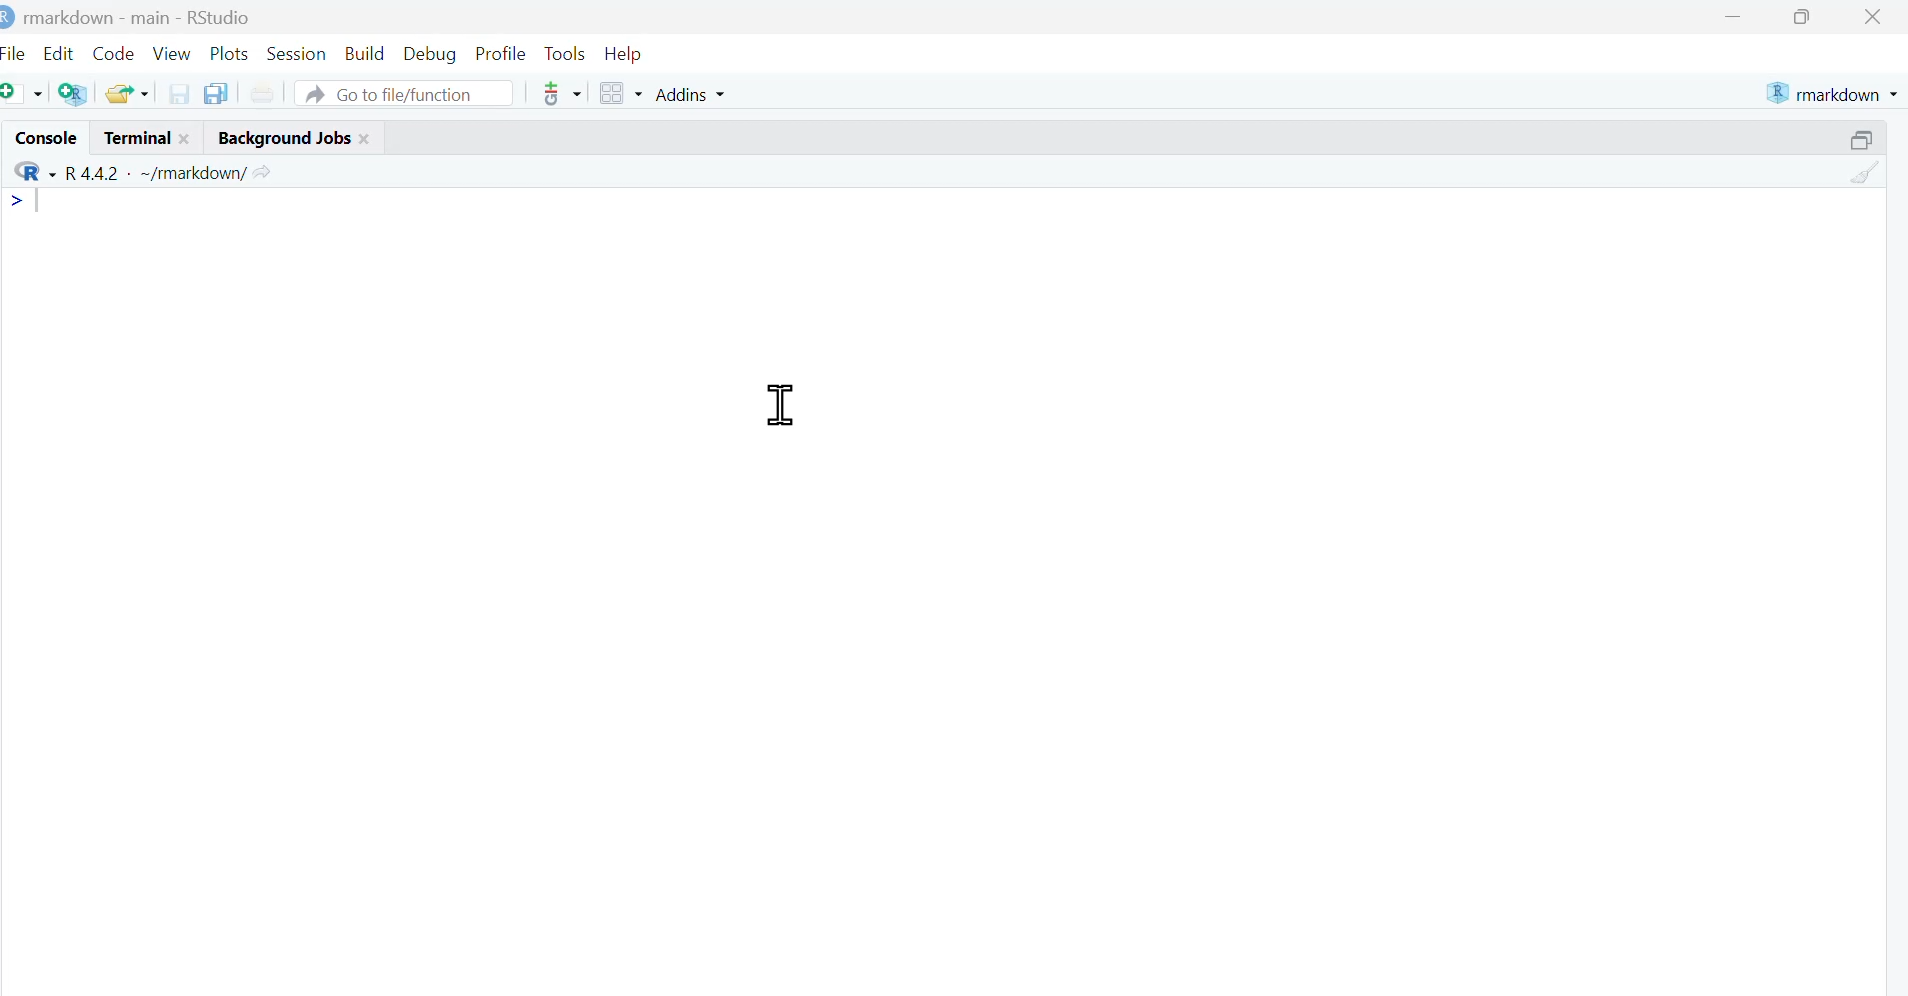  Describe the element at coordinates (262, 92) in the screenshot. I see `Print current file` at that location.